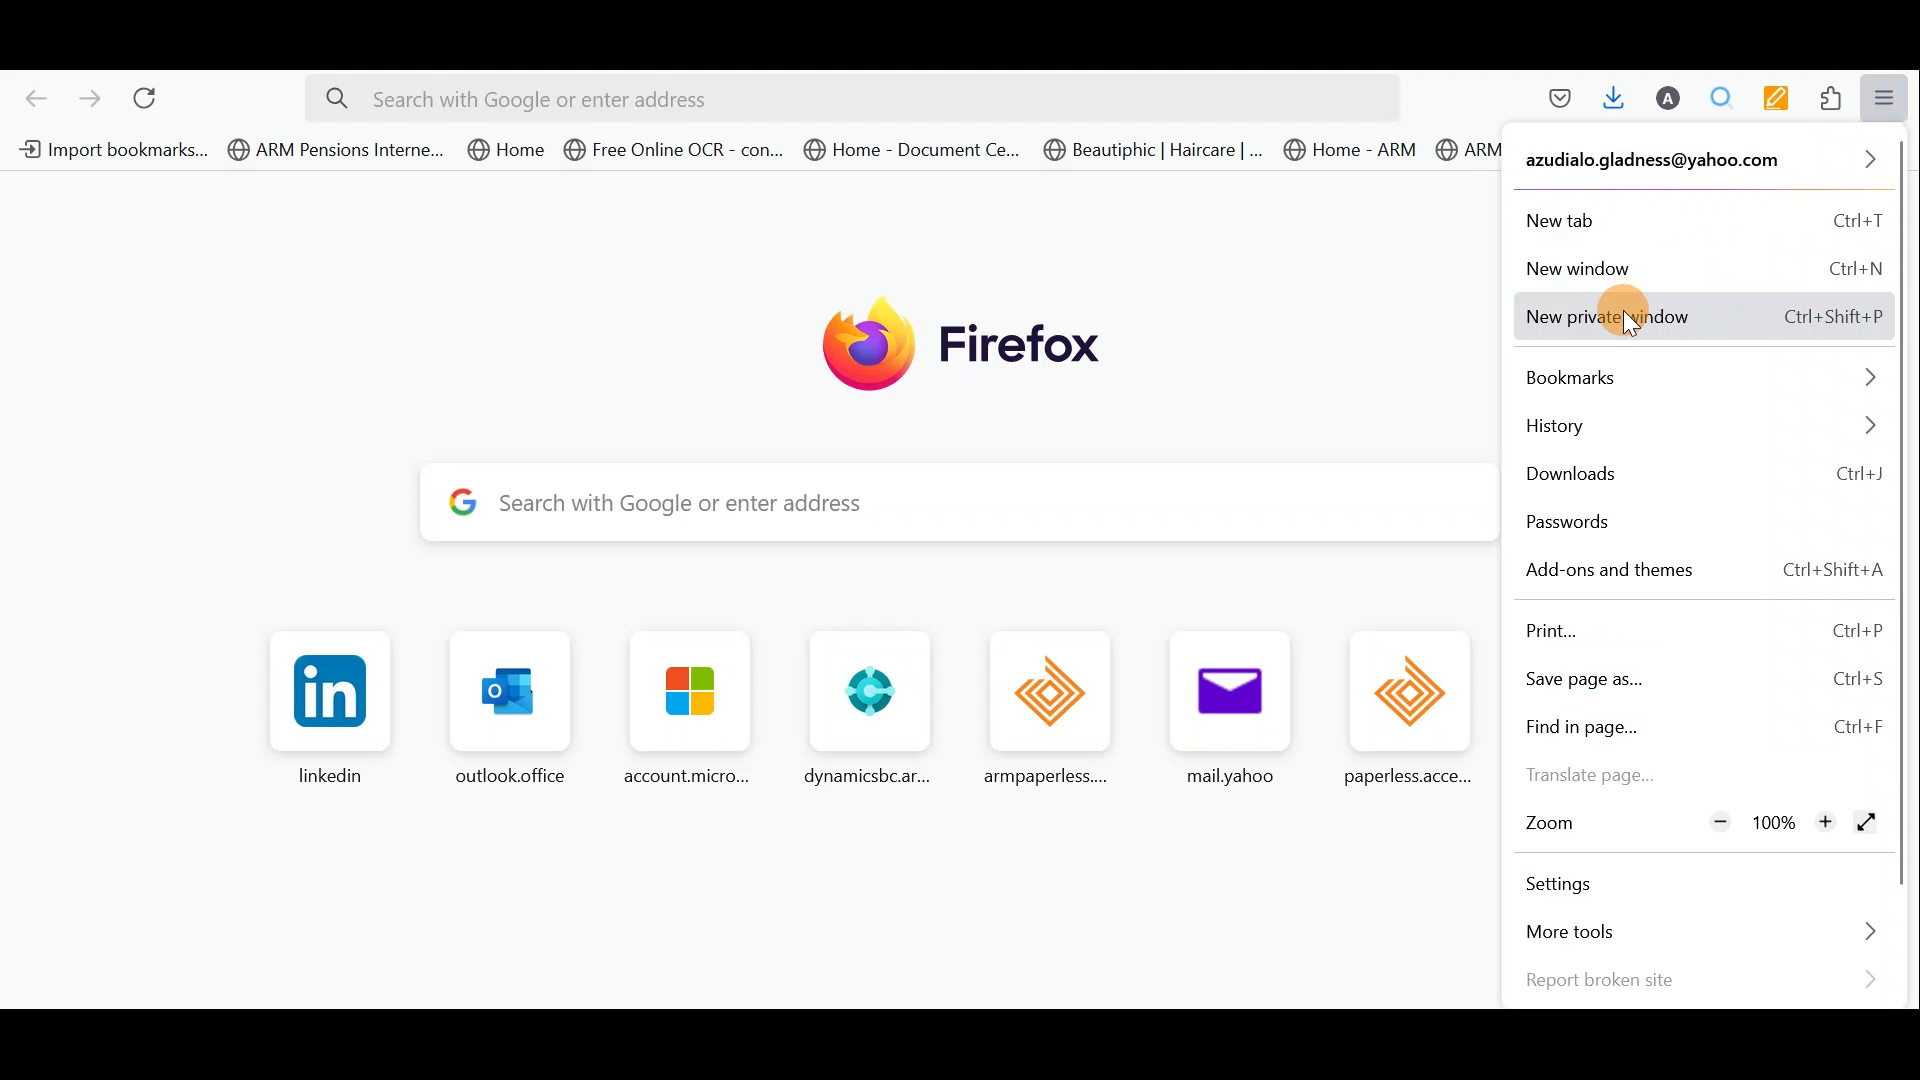 The height and width of the screenshot is (1080, 1920). Describe the element at coordinates (1408, 713) in the screenshot. I see `paperless.acce...` at that location.